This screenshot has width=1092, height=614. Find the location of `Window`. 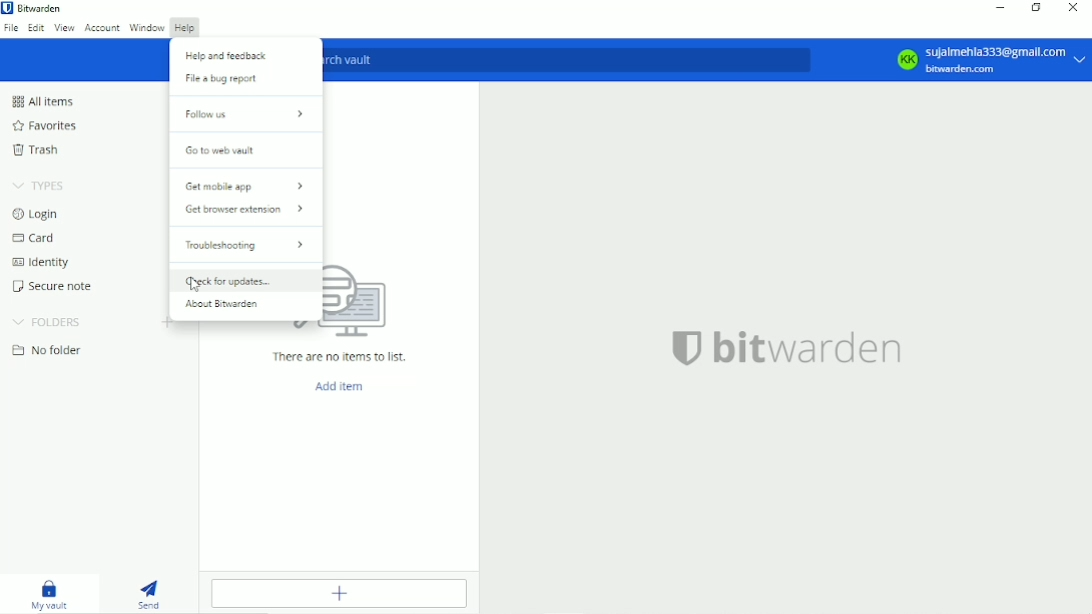

Window is located at coordinates (148, 29).